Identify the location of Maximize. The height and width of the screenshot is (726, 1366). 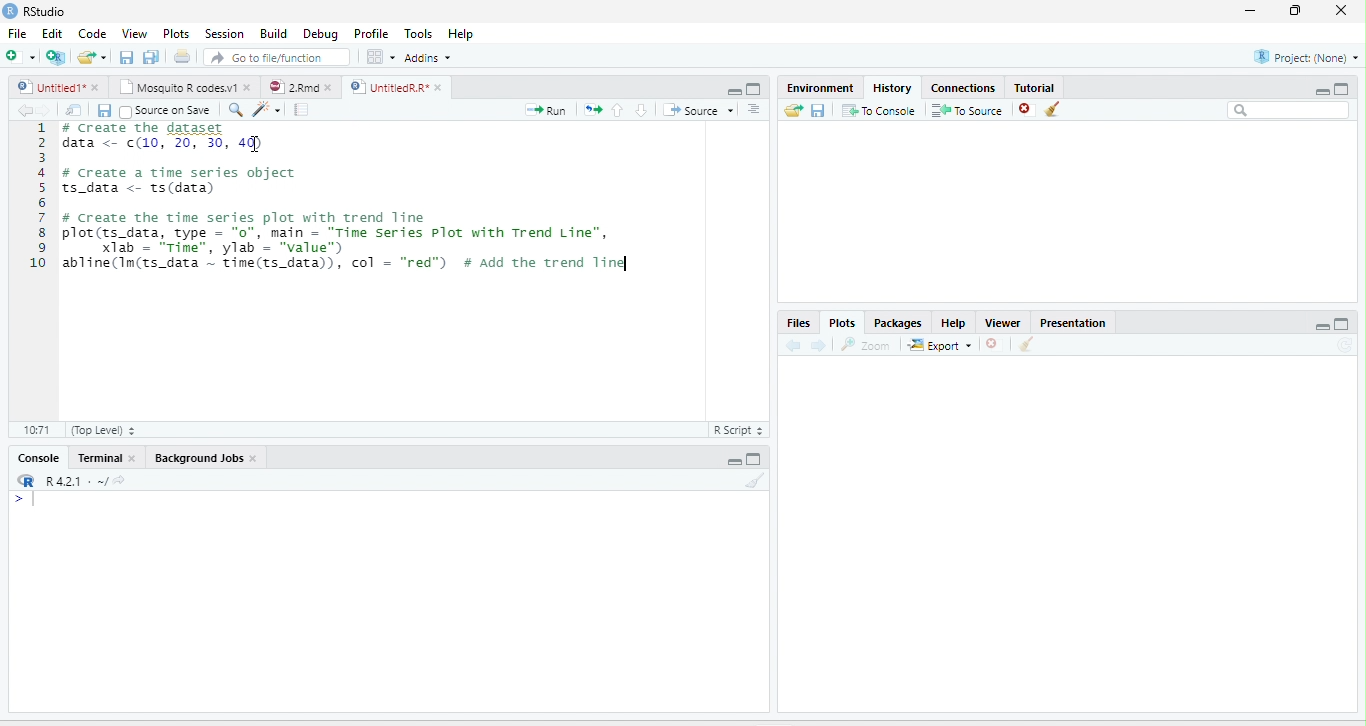
(755, 459).